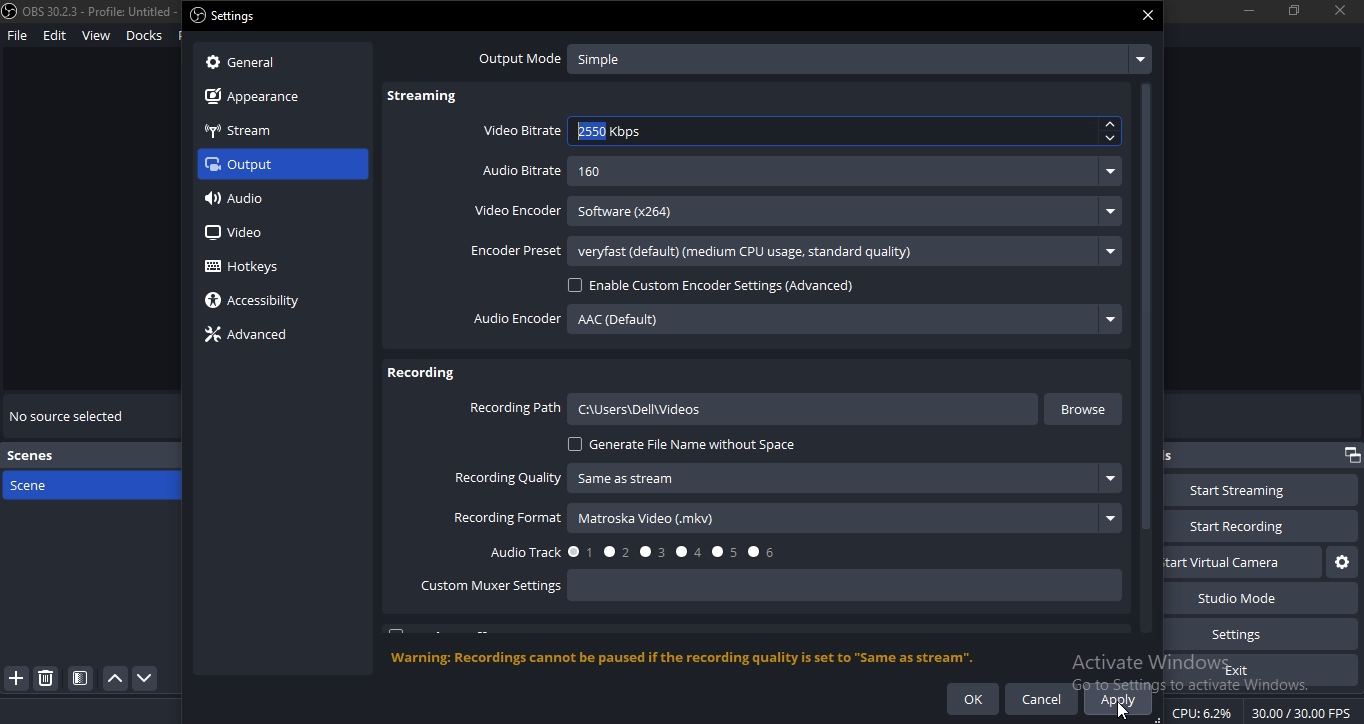  Describe the element at coordinates (508, 518) in the screenshot. I see `recording format` at that location.